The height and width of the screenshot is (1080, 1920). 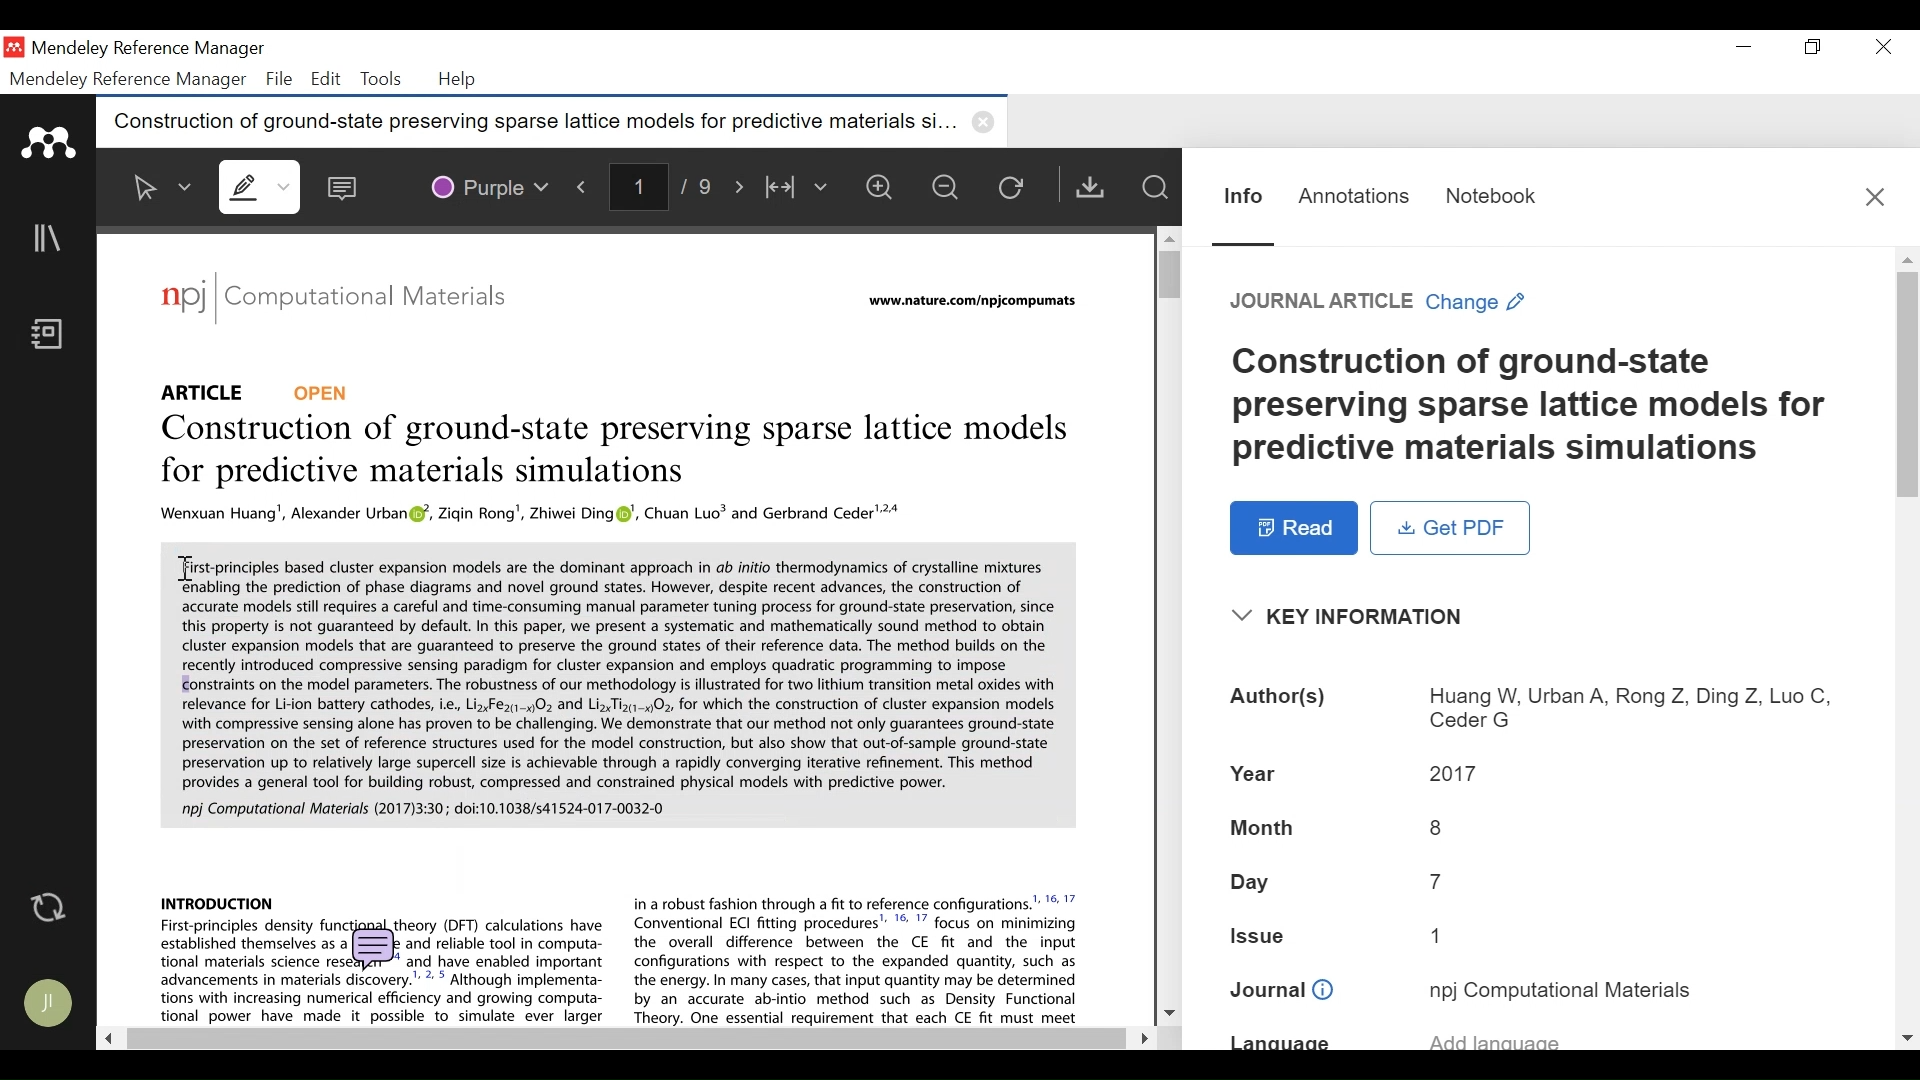 I want to click on Issue, so click(x=1444, y=934).